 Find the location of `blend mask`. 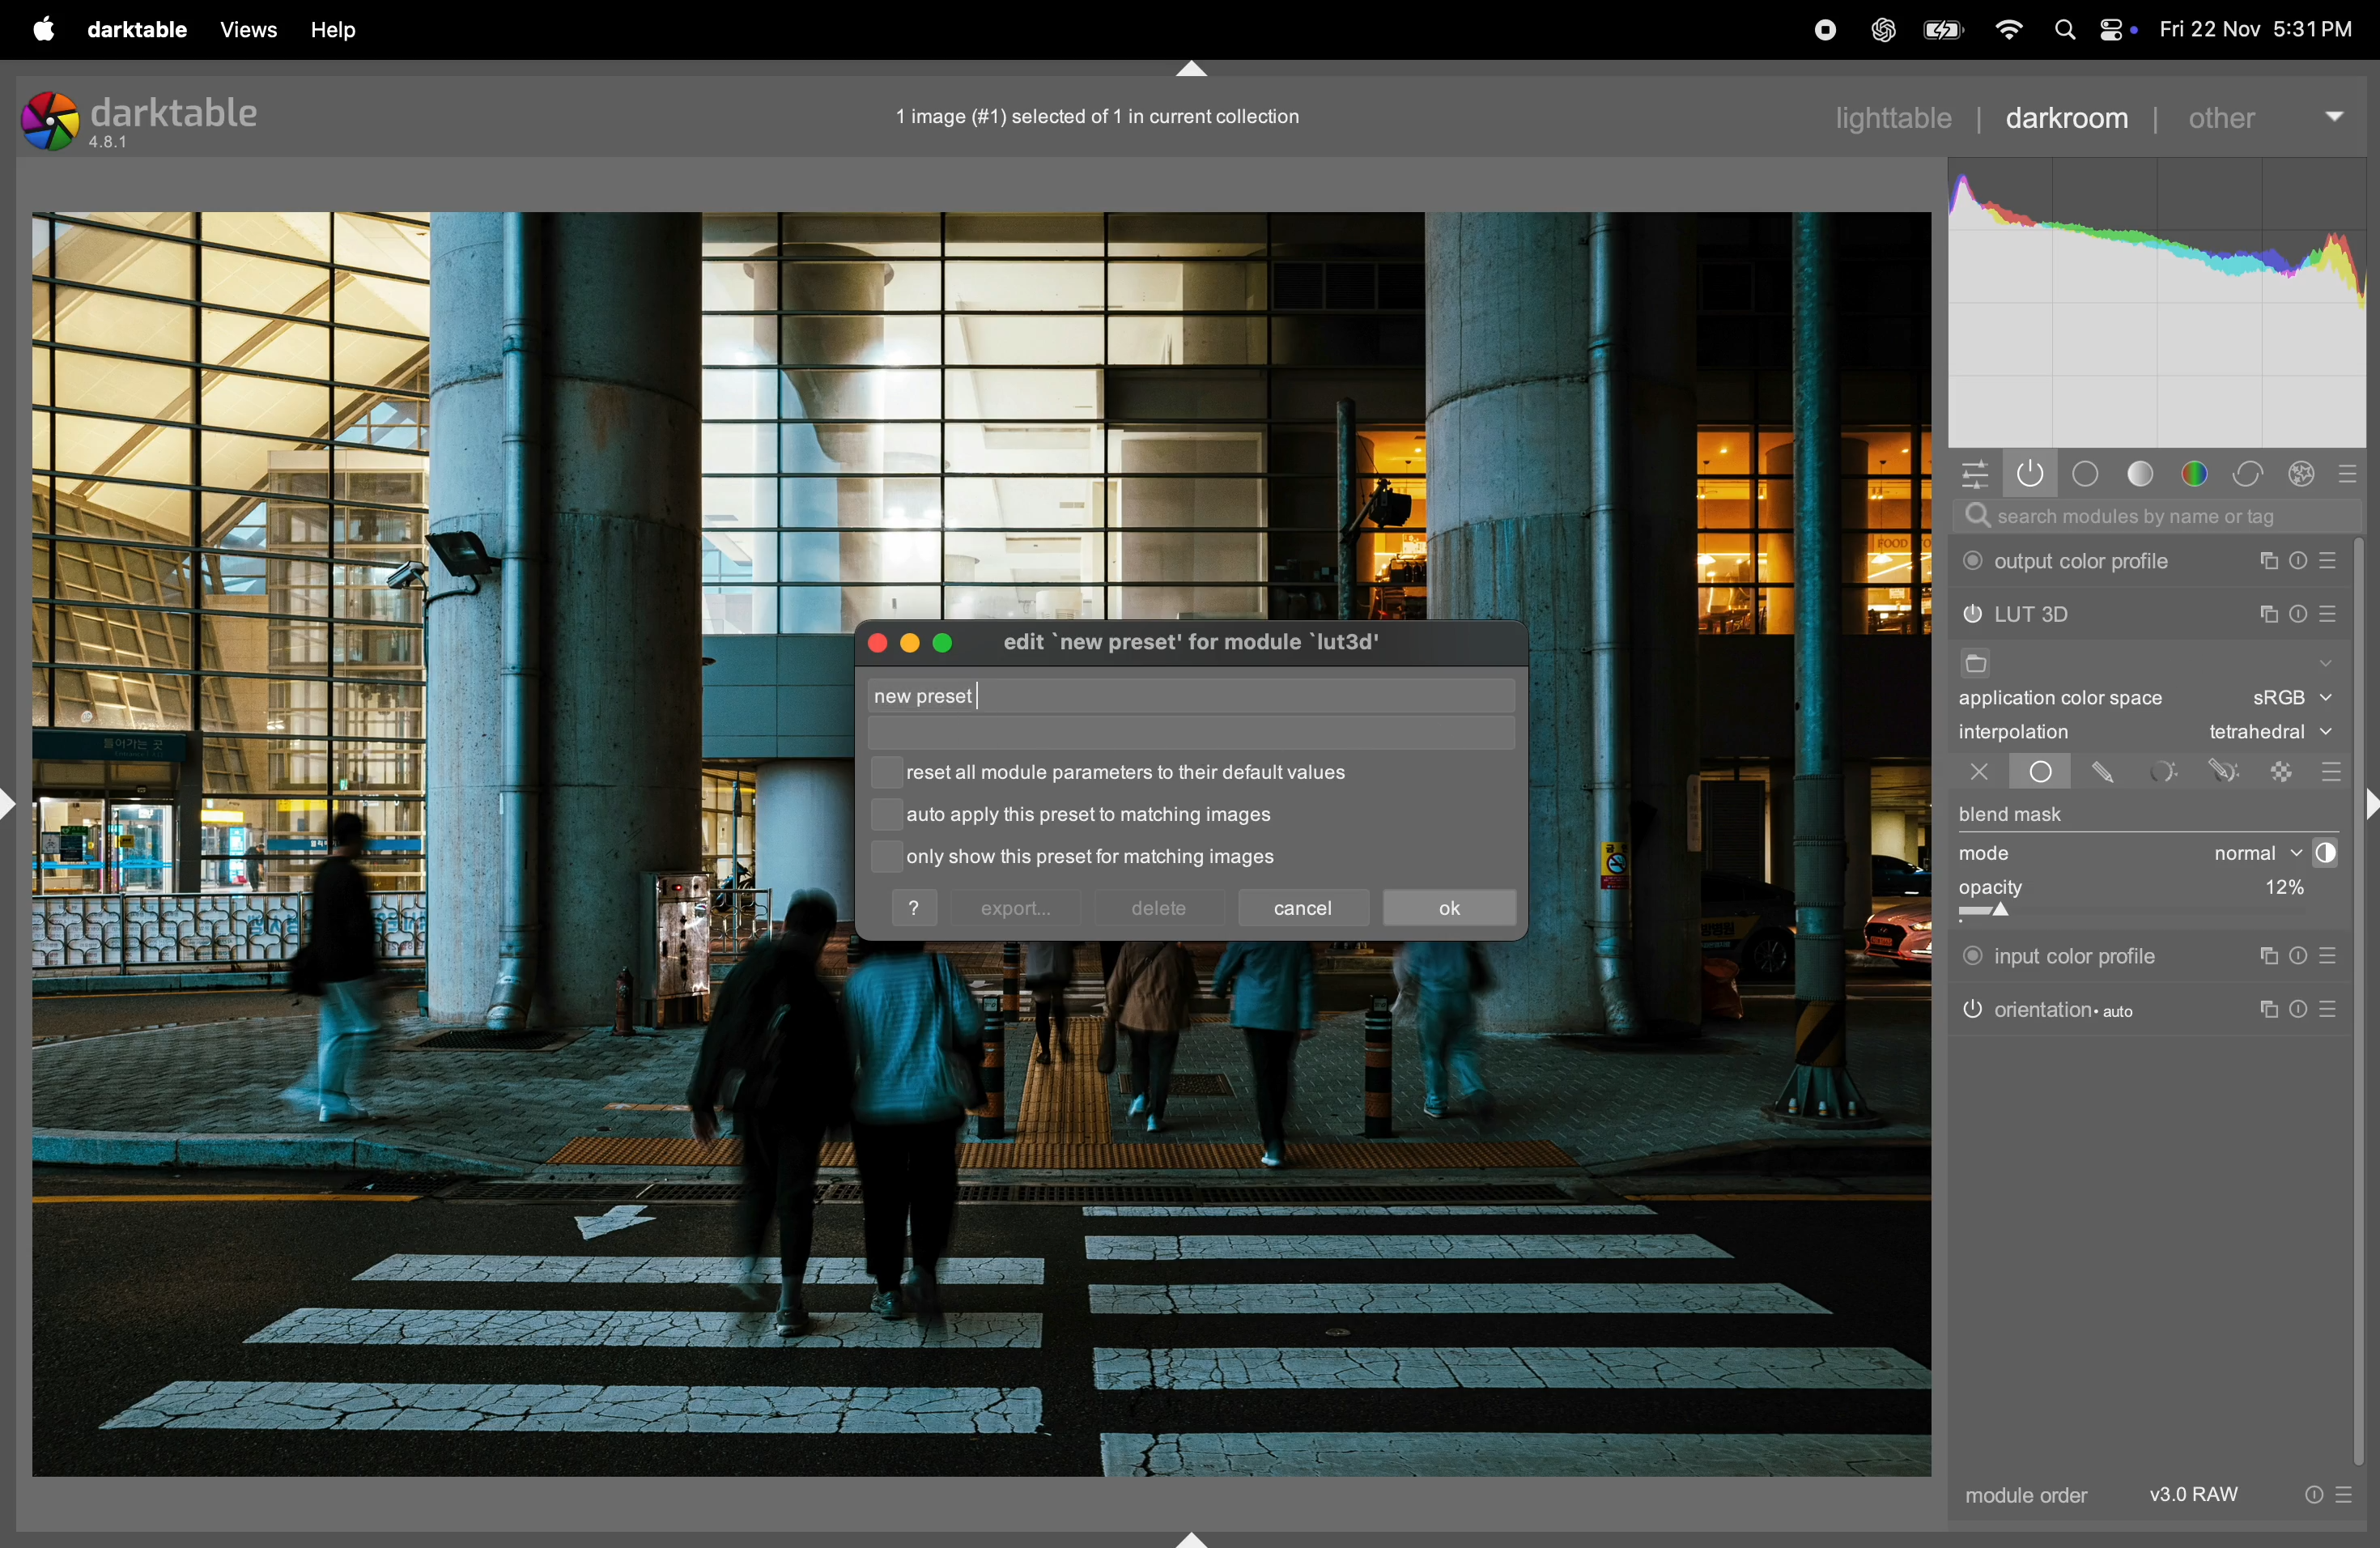

blend mask is located at coordinates (2013, 817).